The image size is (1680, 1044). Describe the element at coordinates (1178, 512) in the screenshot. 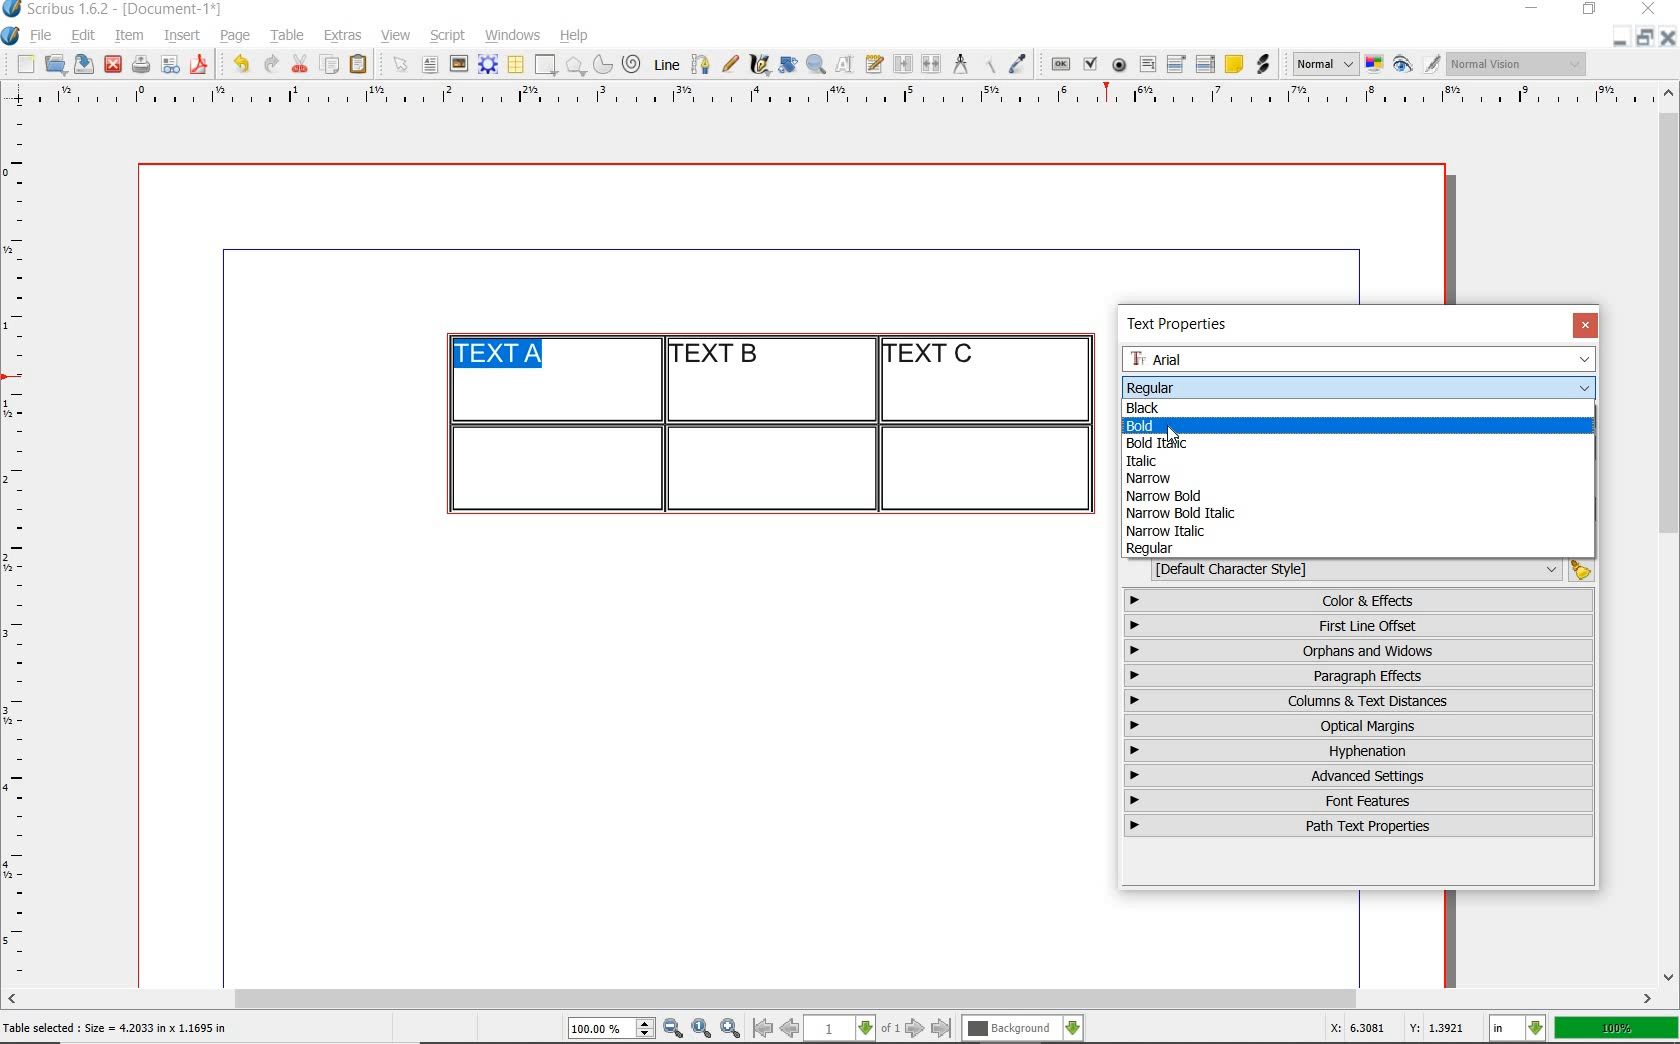

I see `narrow bold italic` at that location.